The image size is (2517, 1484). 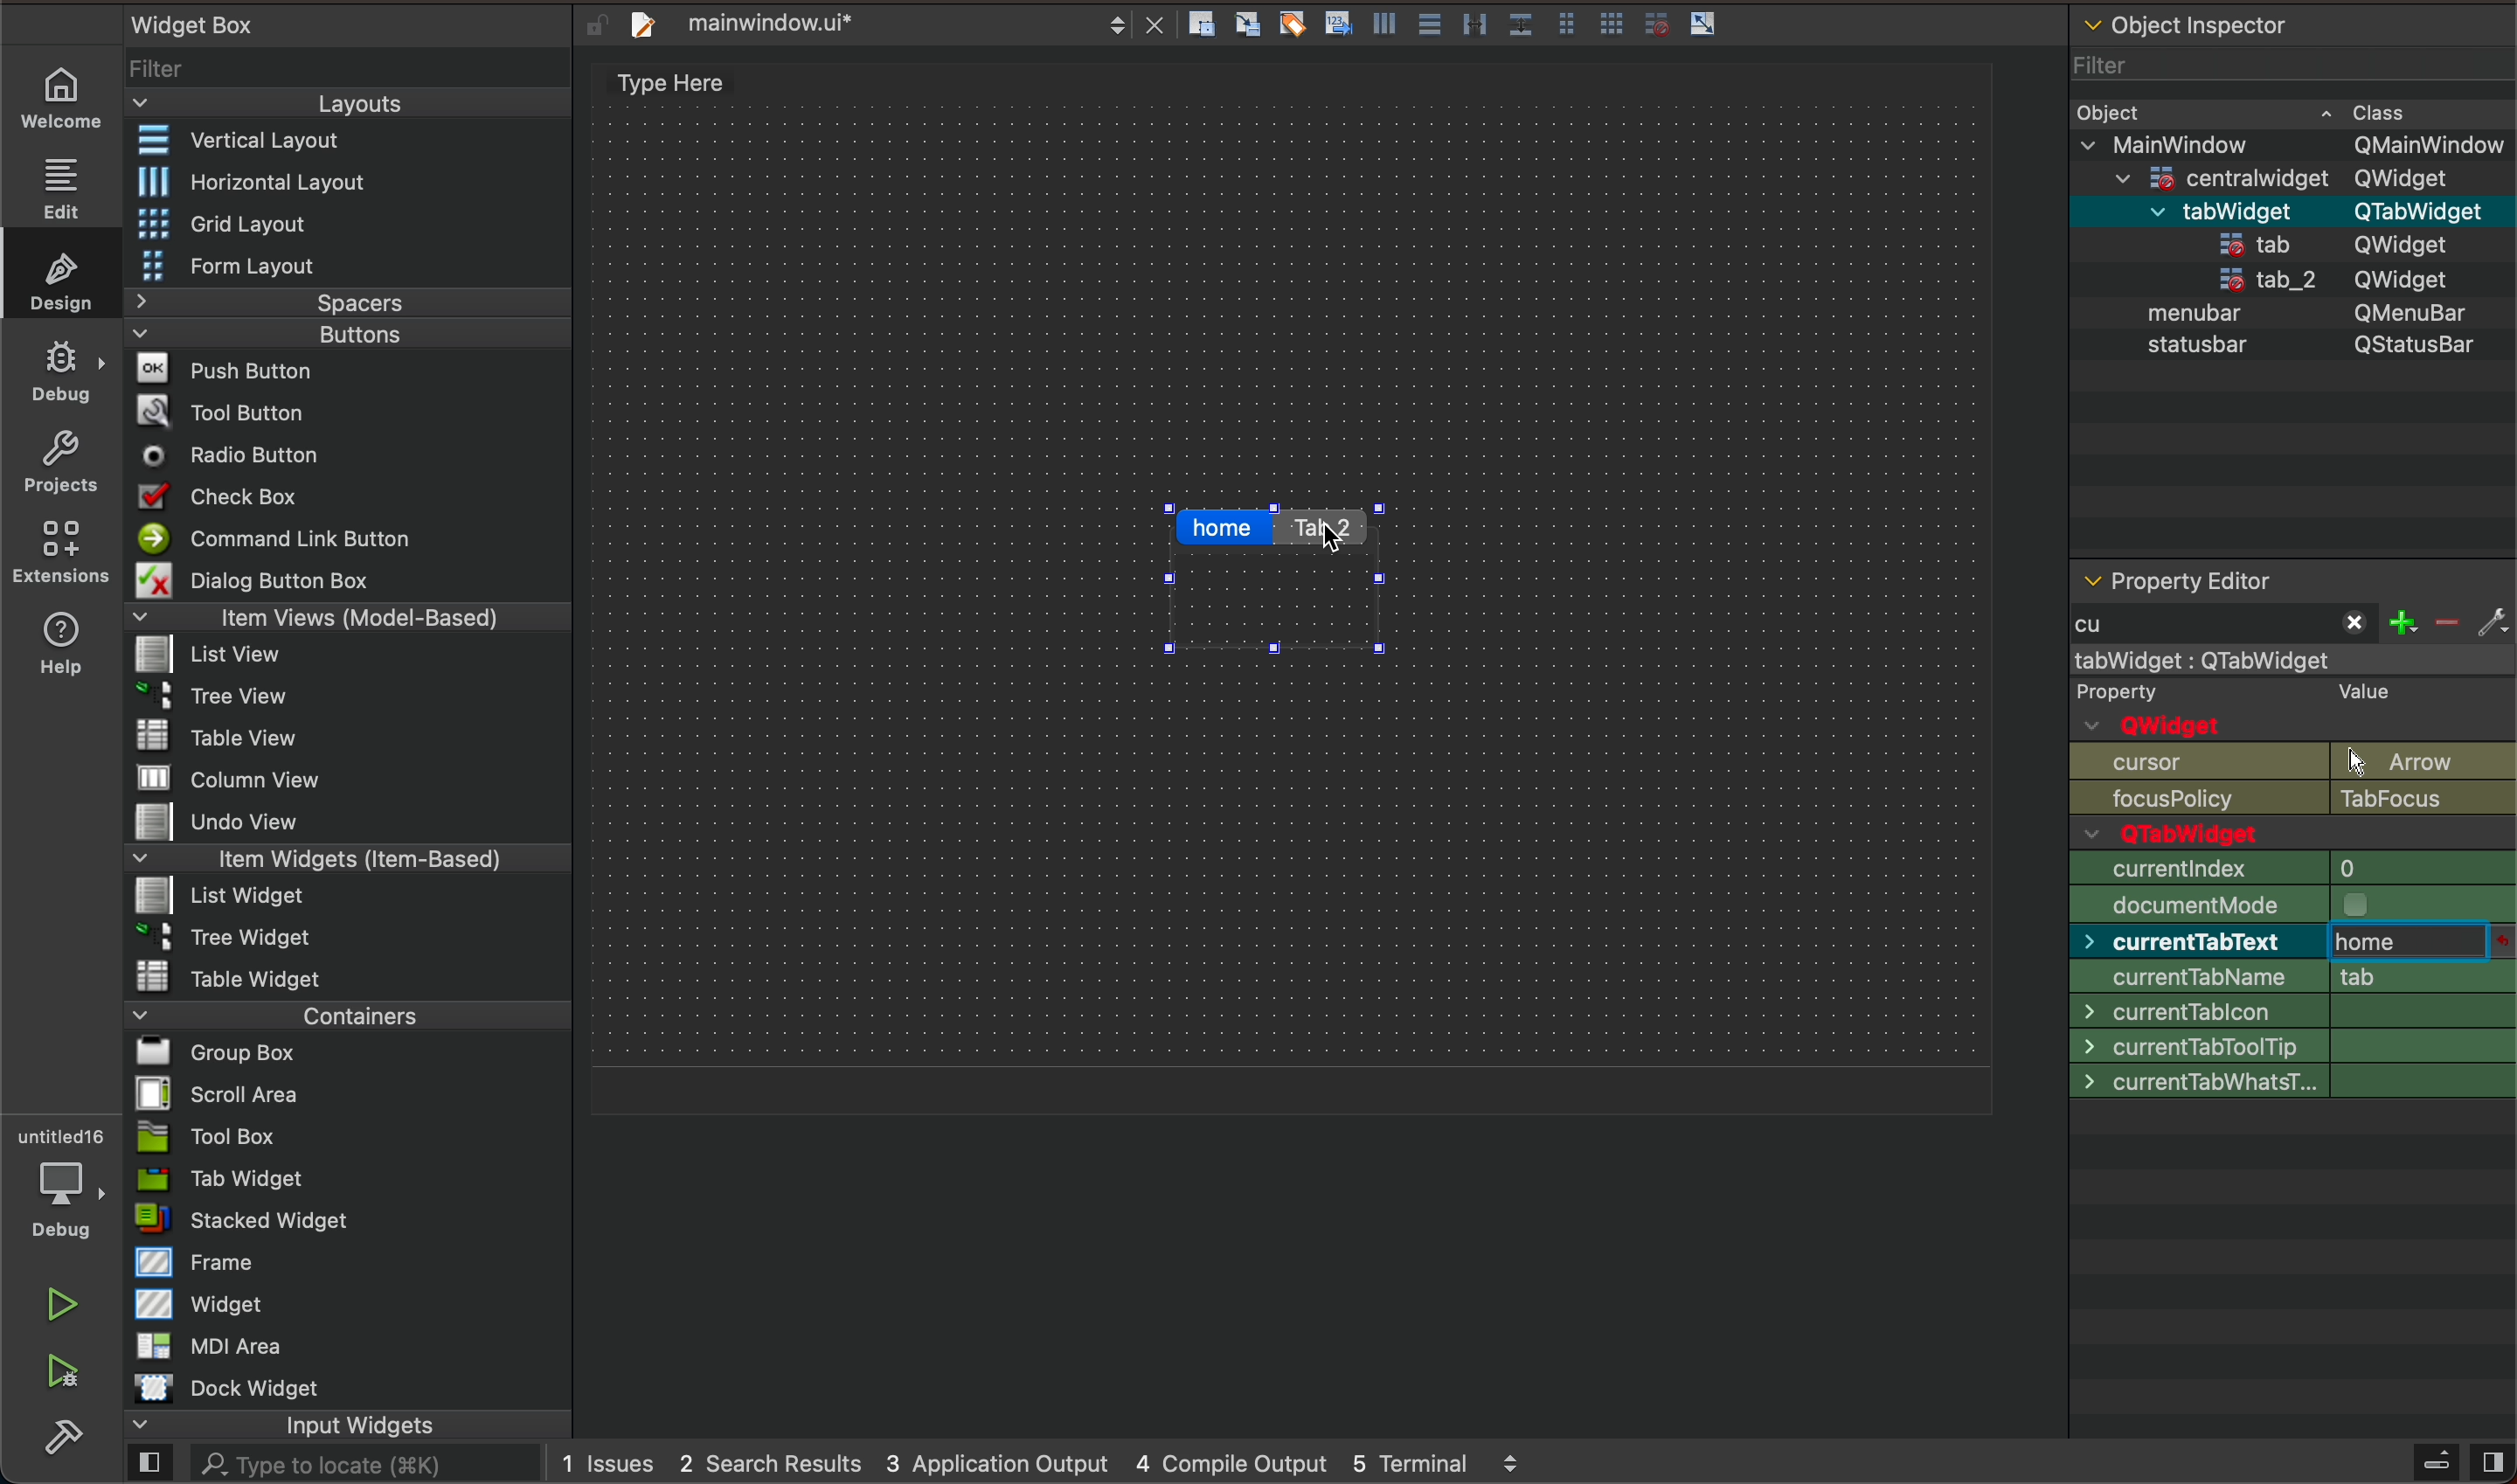 I want to click on , so click(x=2294, y=975).